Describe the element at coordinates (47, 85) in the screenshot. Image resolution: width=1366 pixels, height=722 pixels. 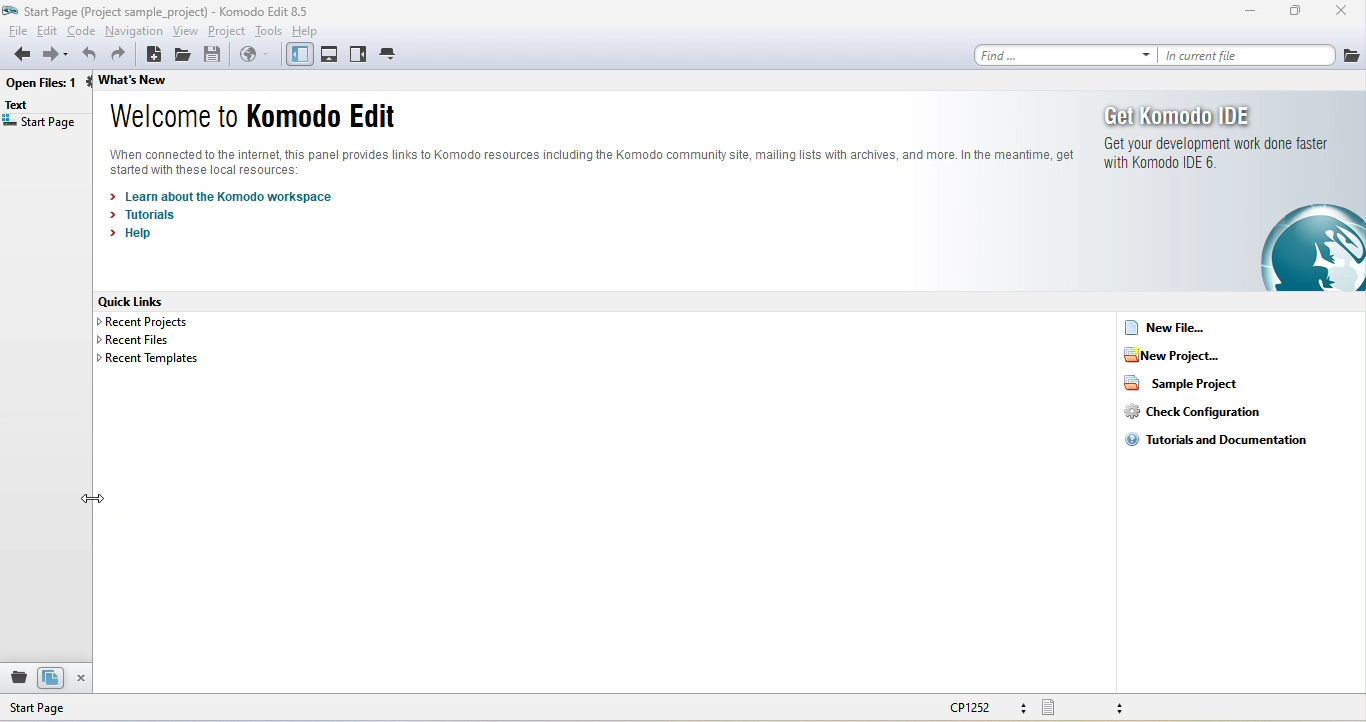
I see `open file 1` at that location.